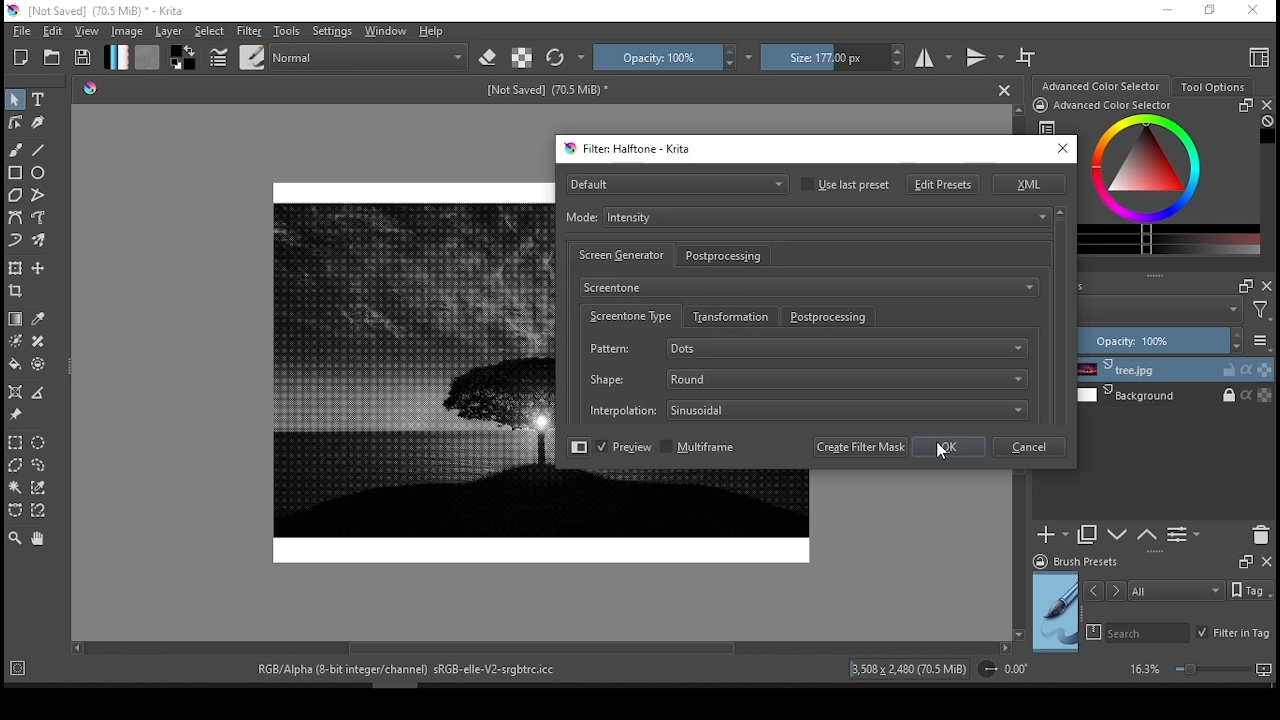 The height and width of the screenshot is (720, 1280). What do you see at coordinates (38, 216) in the screenshot?
I see `freehand path tool` at bounding box center [38, 216].